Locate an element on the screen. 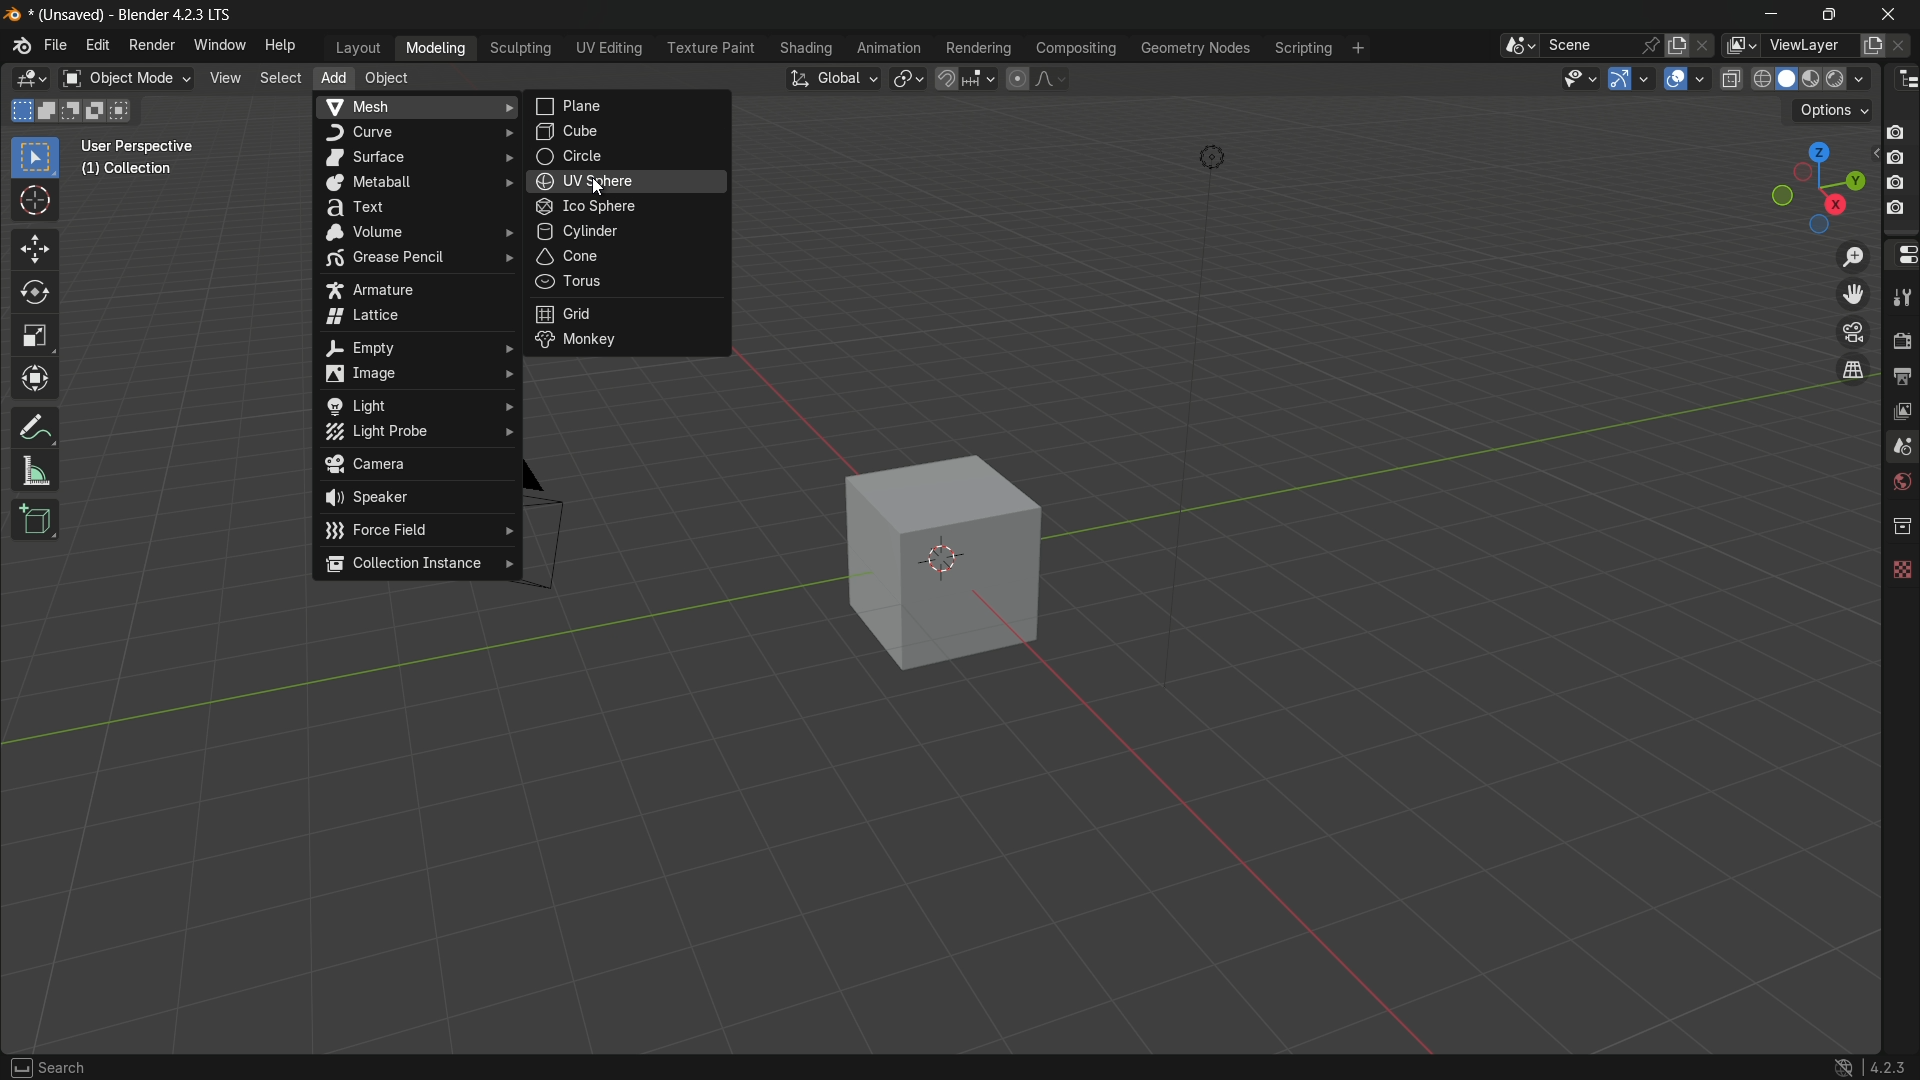 The image size is (1920, 1080). view layer name is located at coordinates (1809, 45).